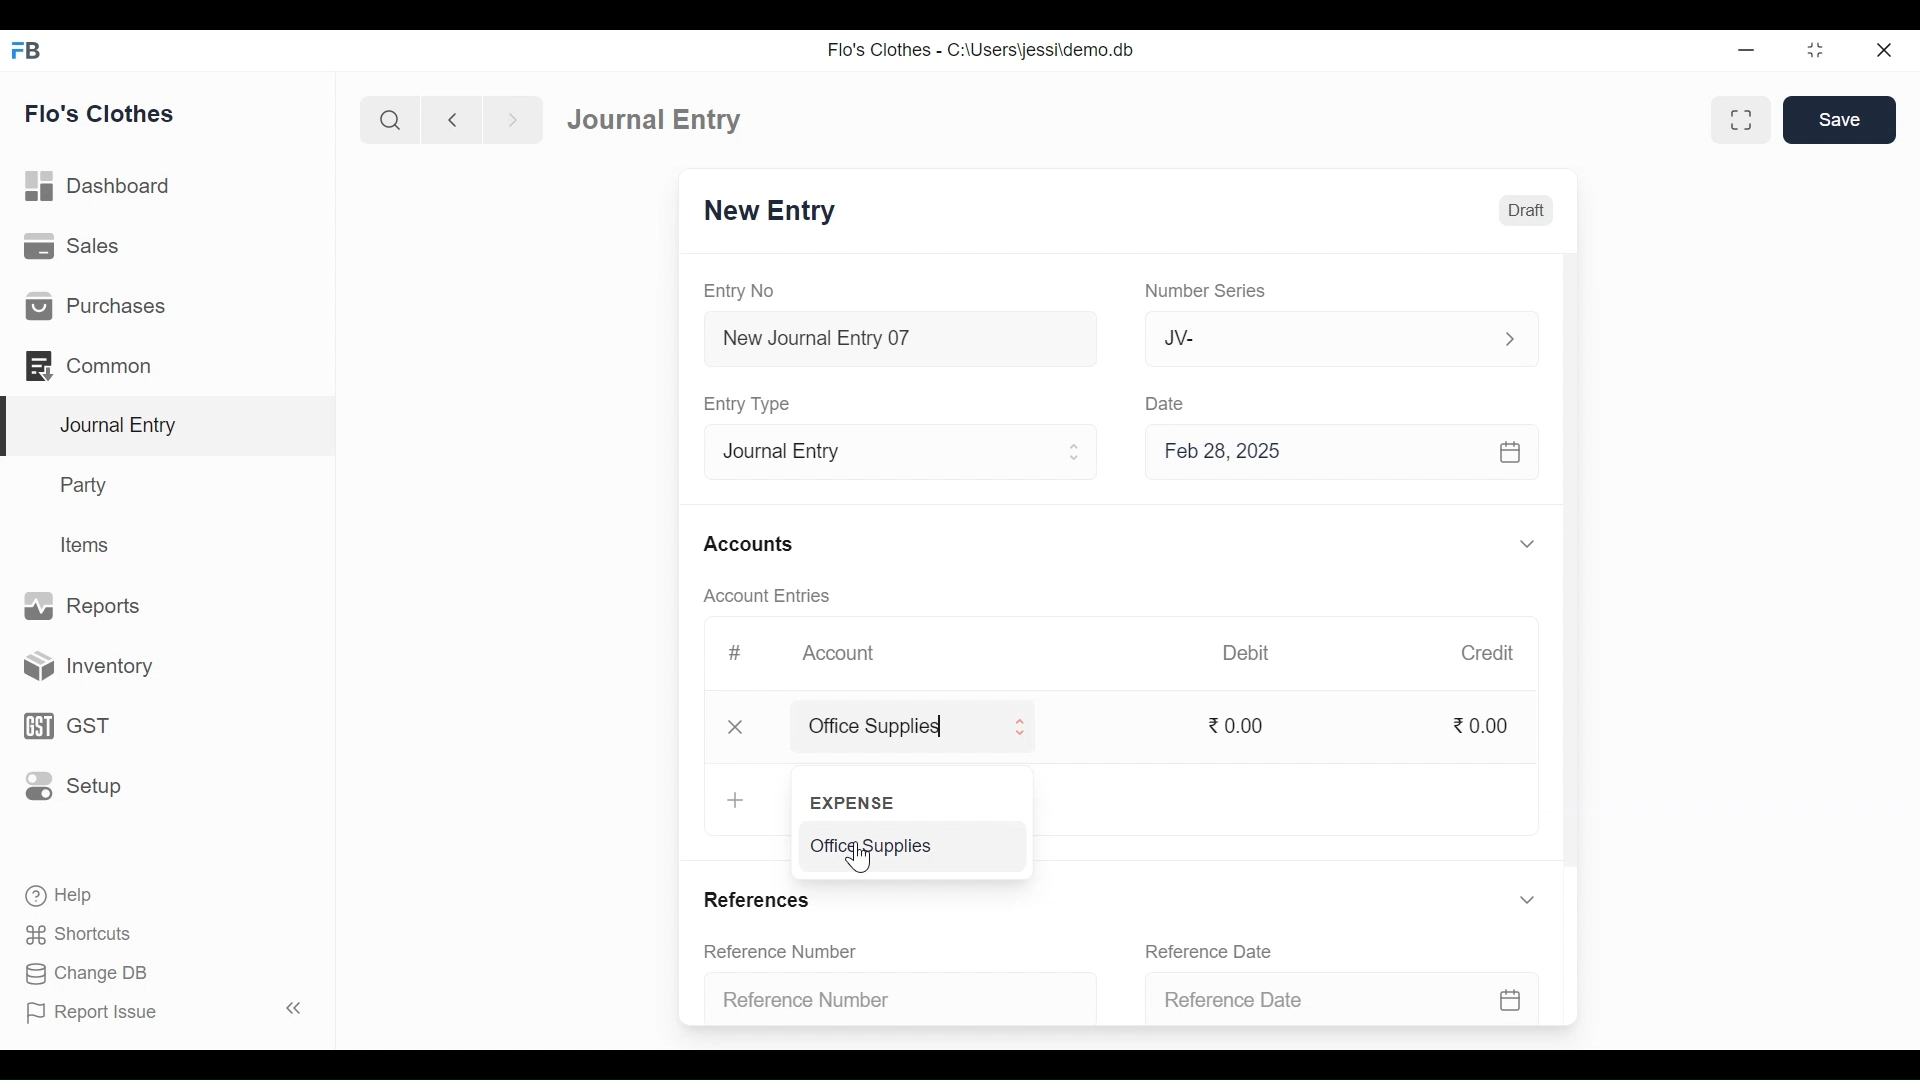 This screenshot has width=1920, height=1080. What do you see at coordinates (390, 121) in the screenshot?
I see `Search` at bounding box center [390, 121].